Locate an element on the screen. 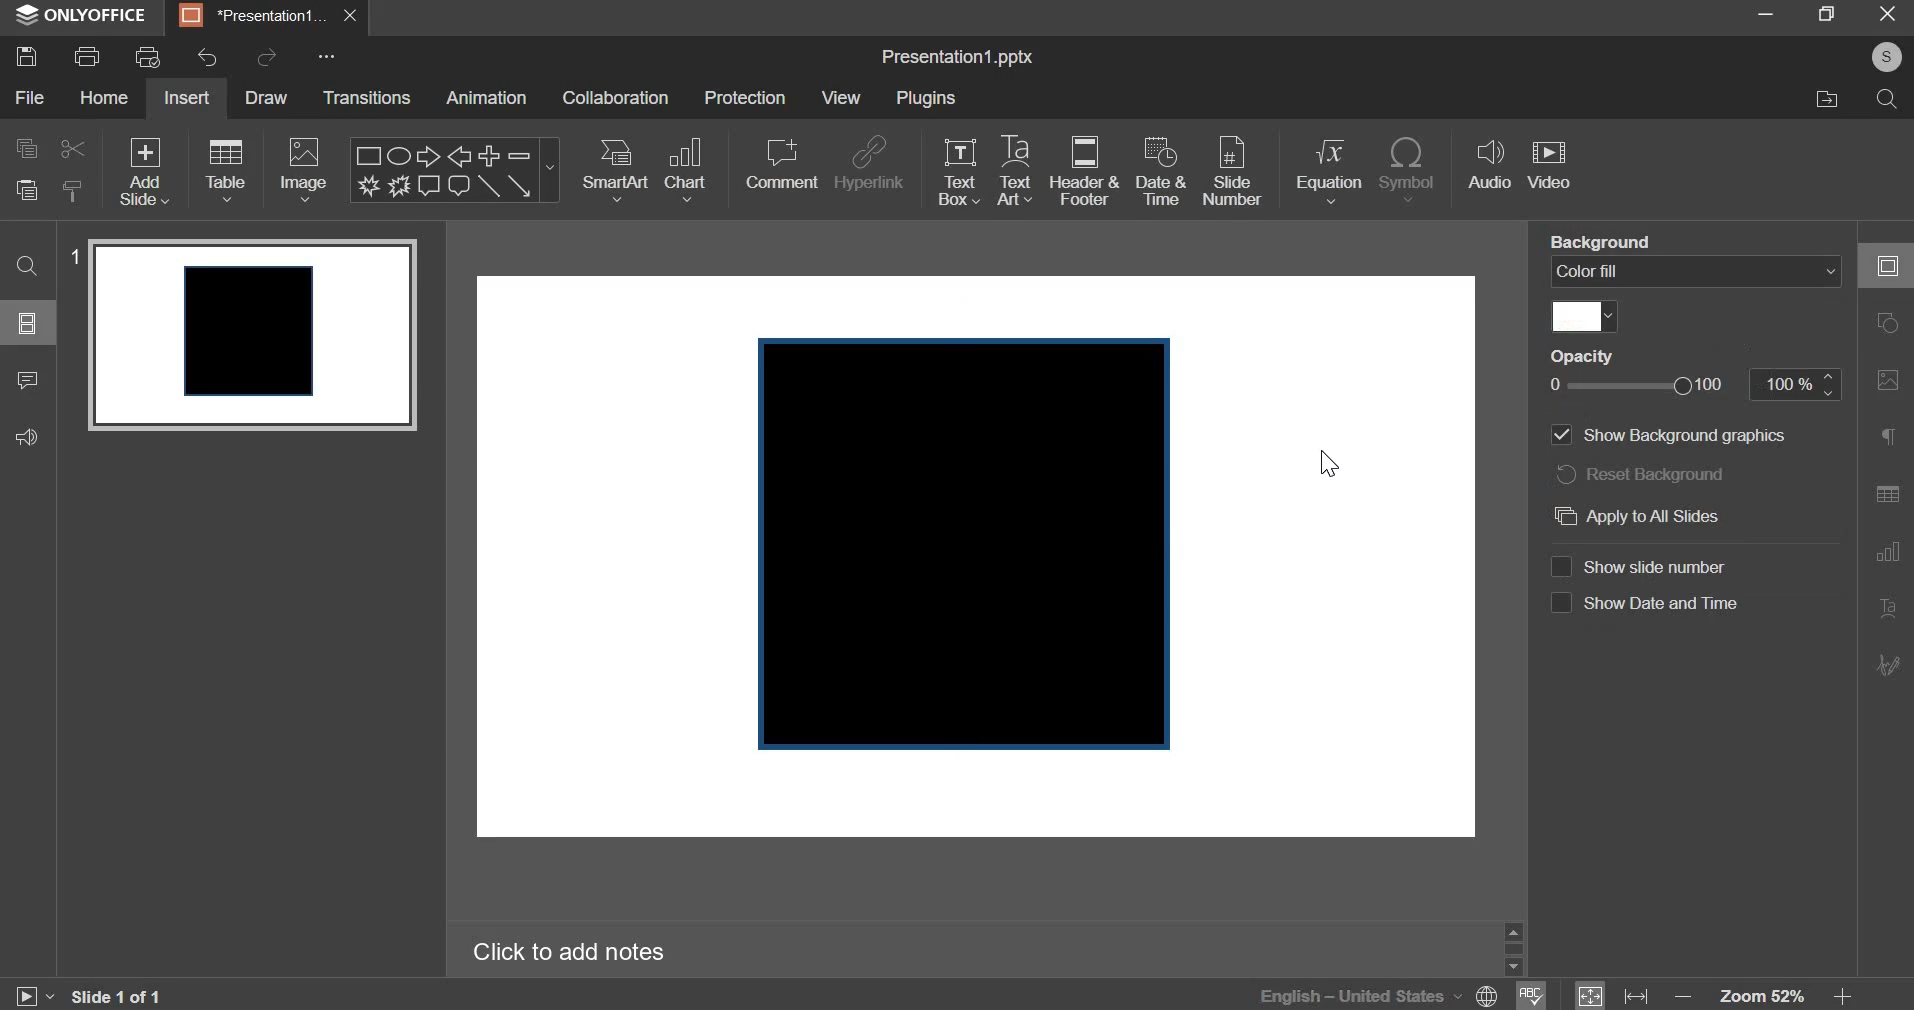 Image resolution: width=1914 pixels, height=1010 pixels. paste is located at coordinates (71, 190).